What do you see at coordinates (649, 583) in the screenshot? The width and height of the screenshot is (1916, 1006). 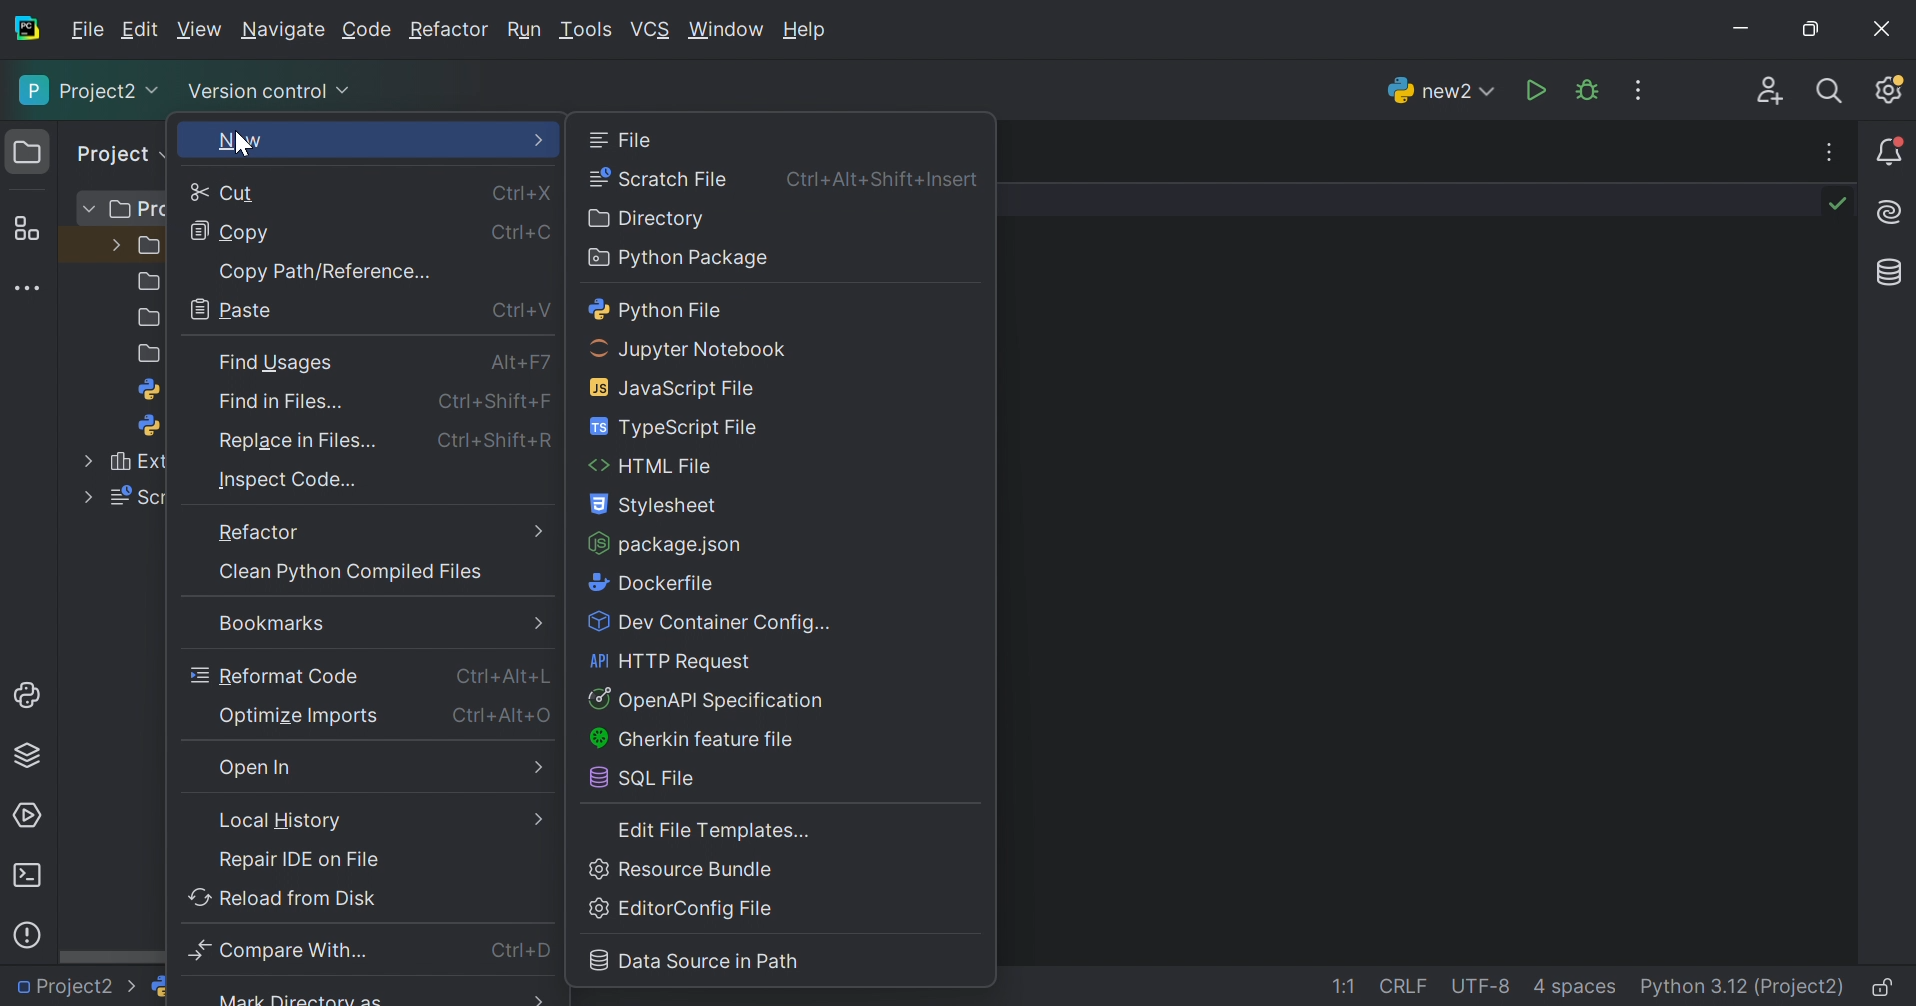 I see `Dockerfile` at bounding box center [649, 583].